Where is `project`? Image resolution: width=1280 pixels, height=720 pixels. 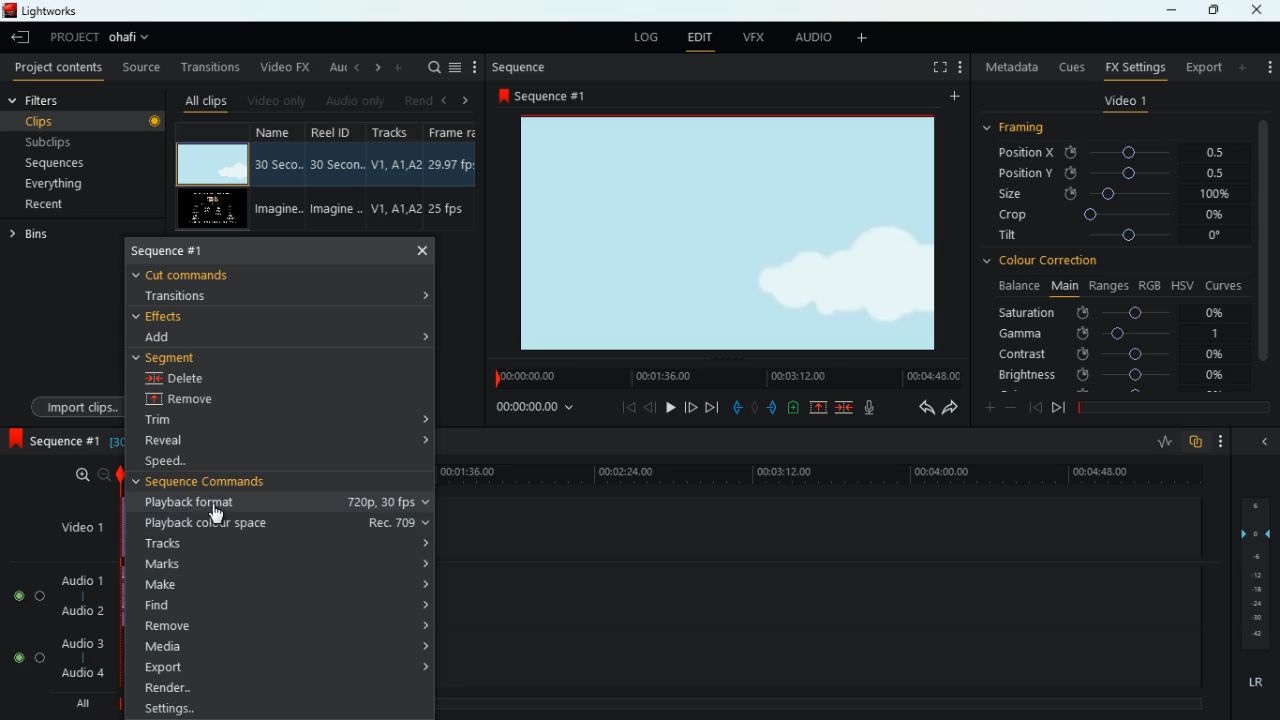
project is located at coordinates (102, 37).